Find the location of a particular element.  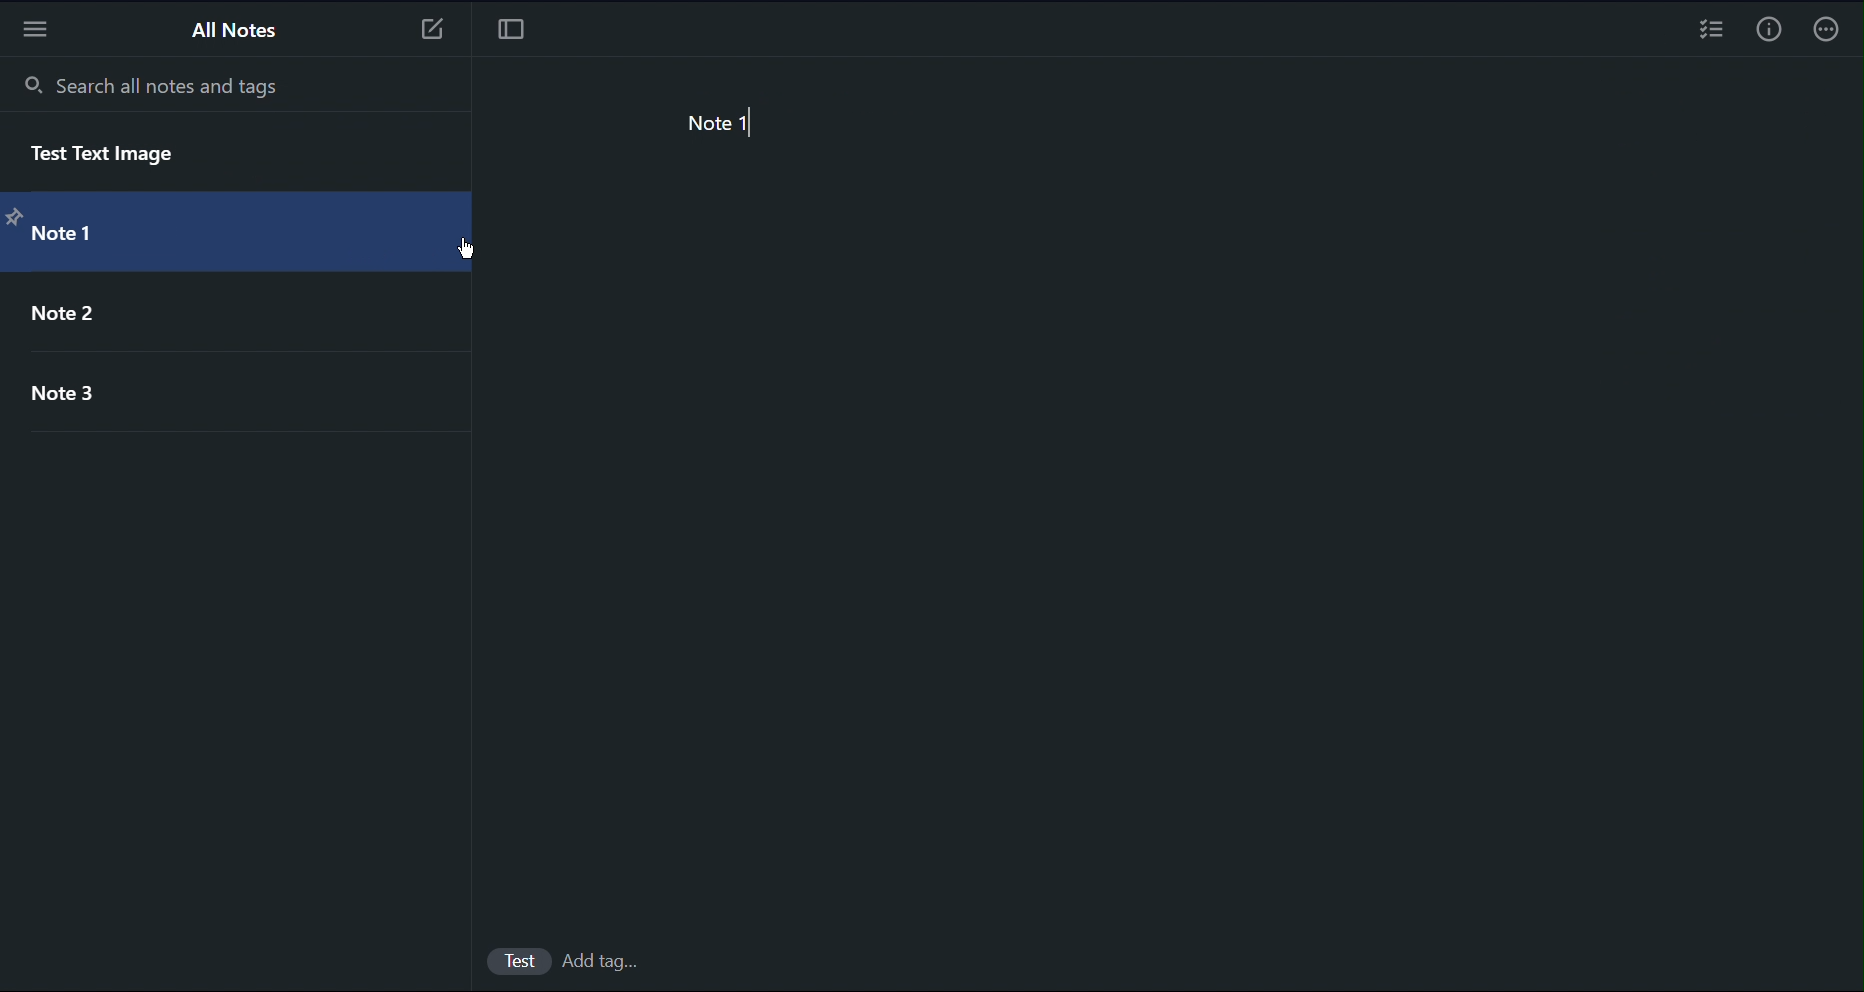

All Notes is located at coordinates (236, 31).